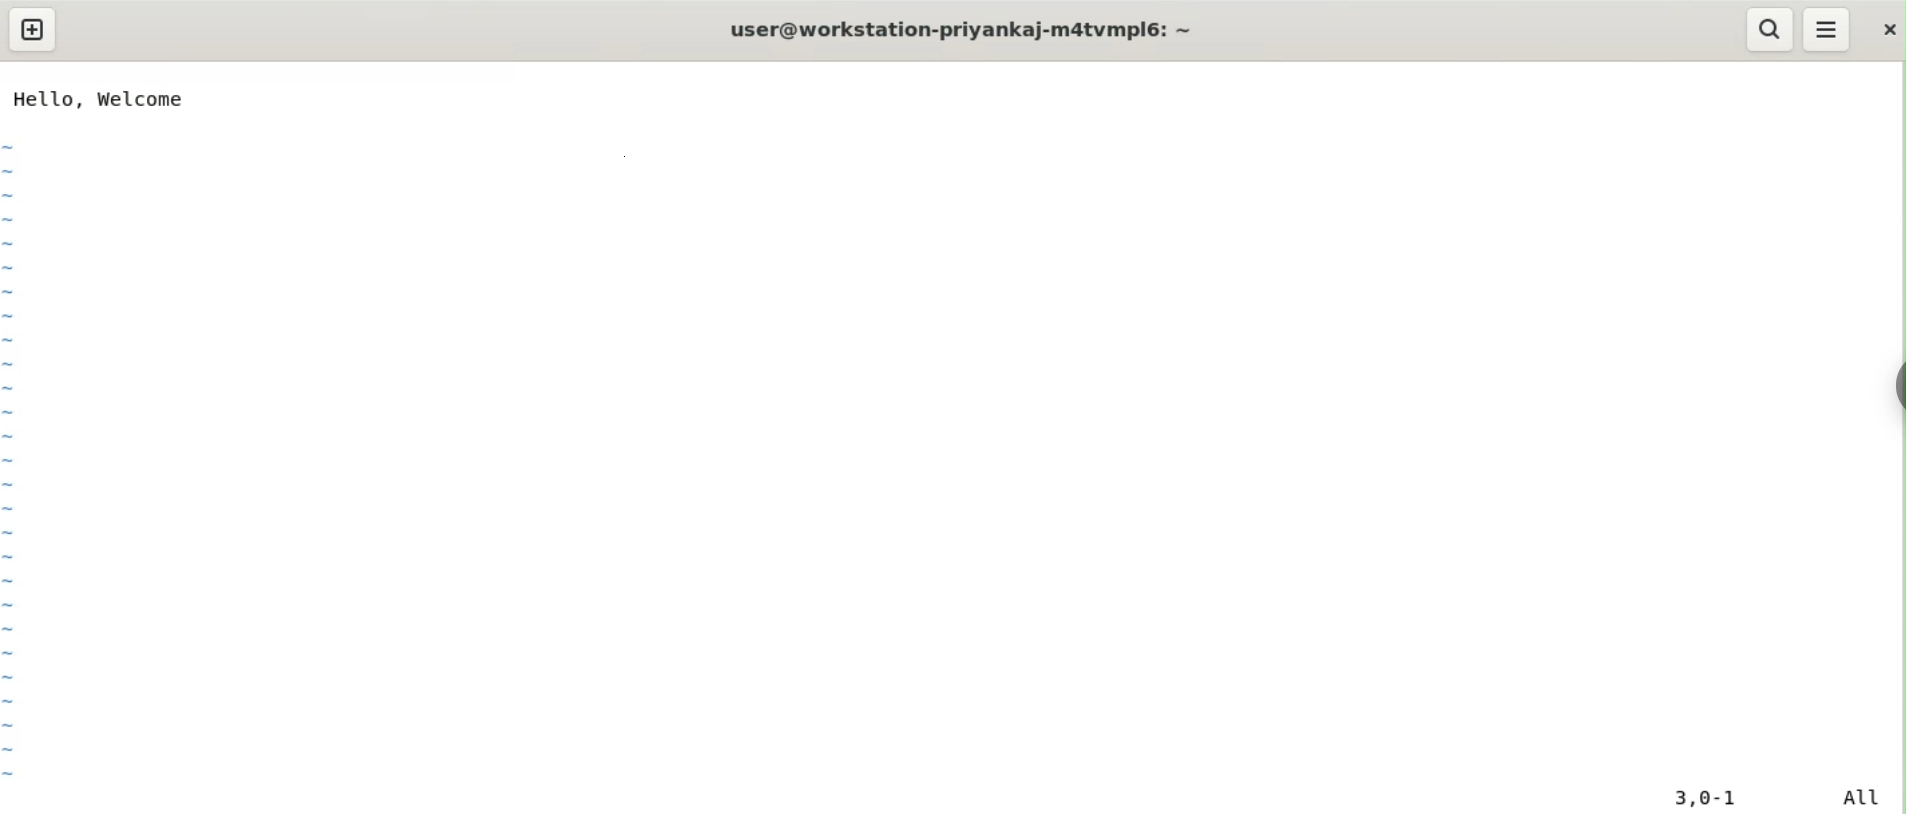  Describe the element at coordinates (1885, 30) in the screenshot. I see `close` at that location.